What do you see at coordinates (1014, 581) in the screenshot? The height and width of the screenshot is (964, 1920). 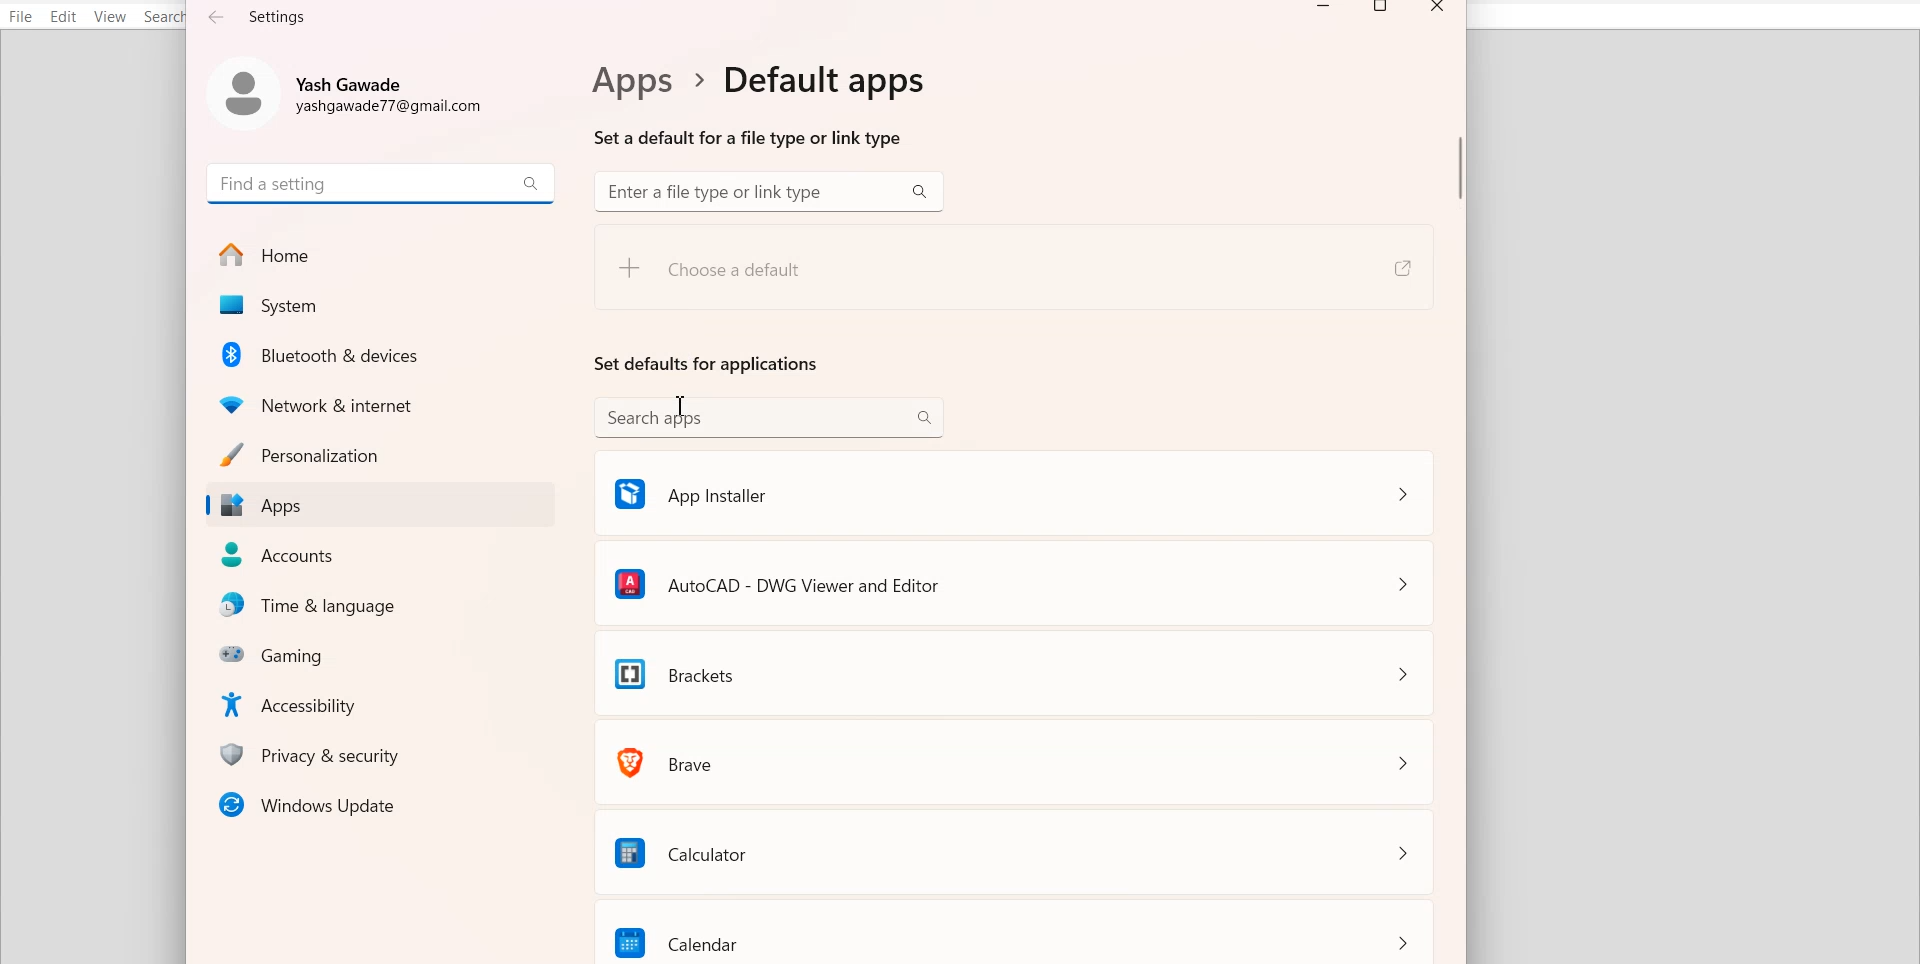 I see `AutoCAD` at bounding box center [1014, 581].